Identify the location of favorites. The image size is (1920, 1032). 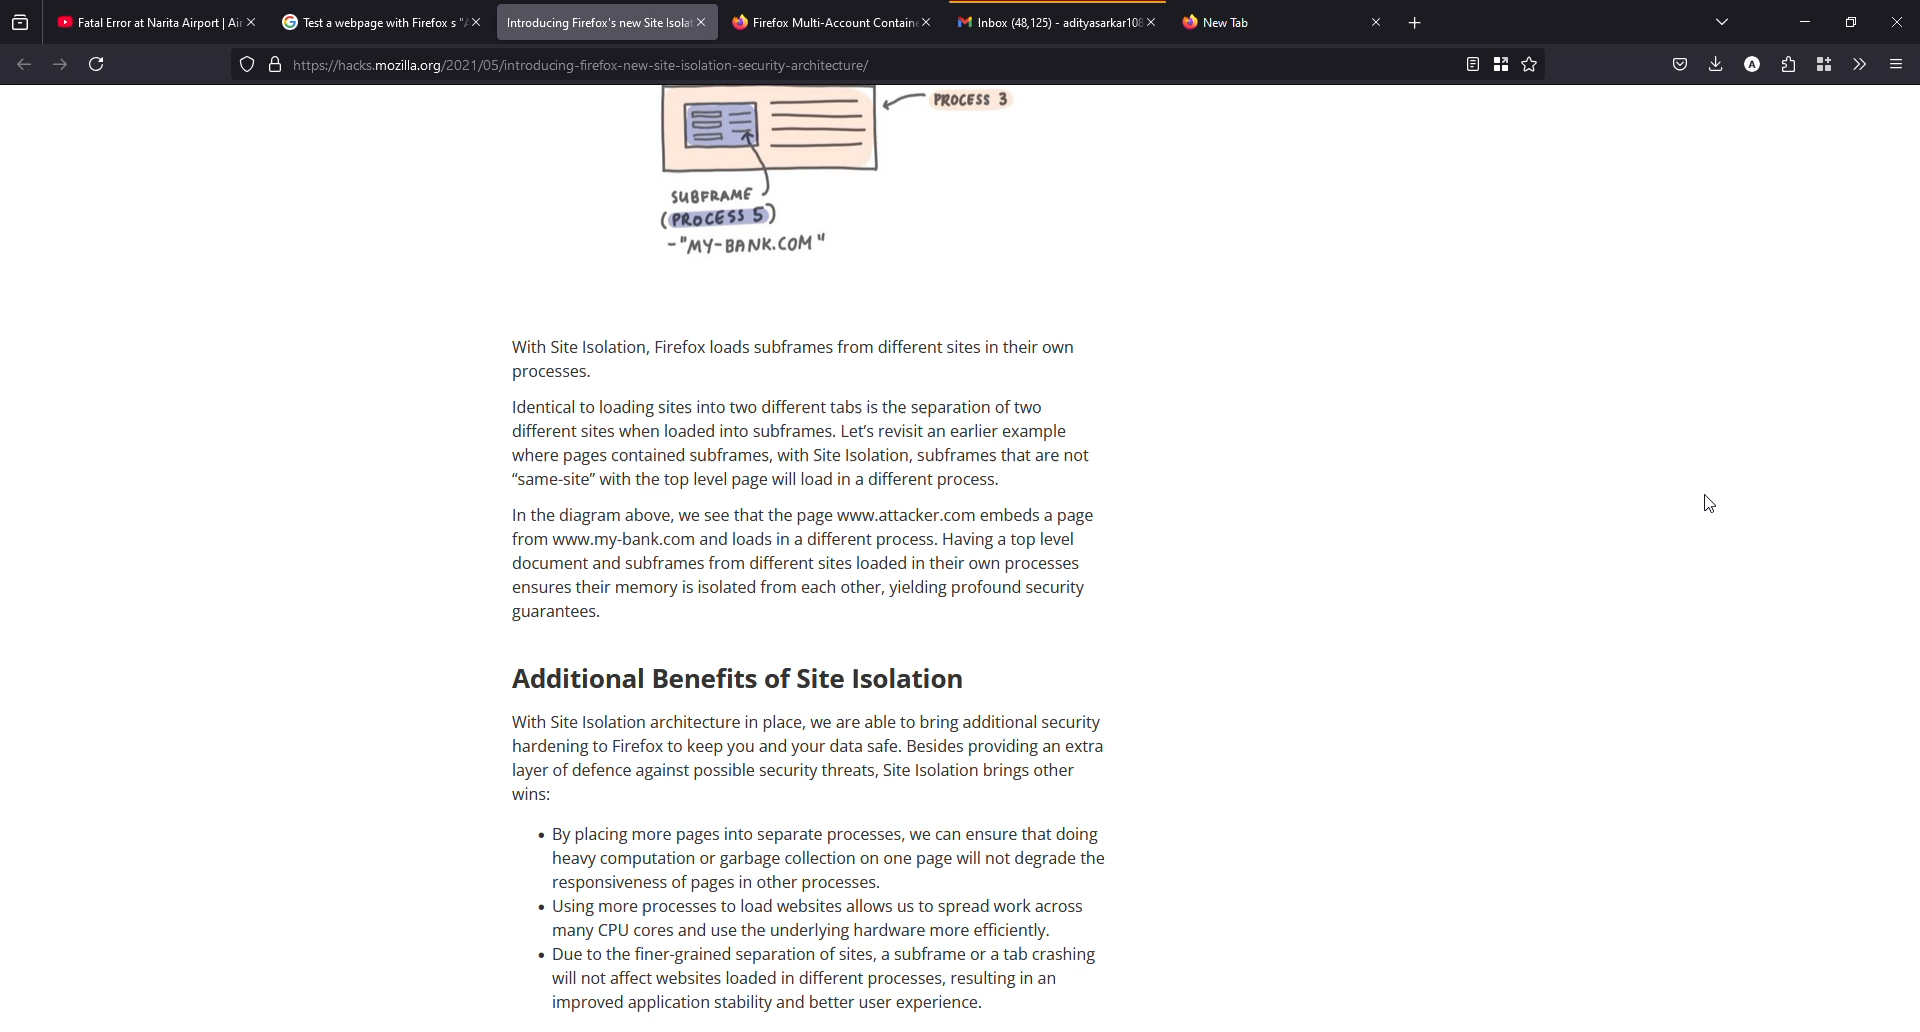
(1528, 64).